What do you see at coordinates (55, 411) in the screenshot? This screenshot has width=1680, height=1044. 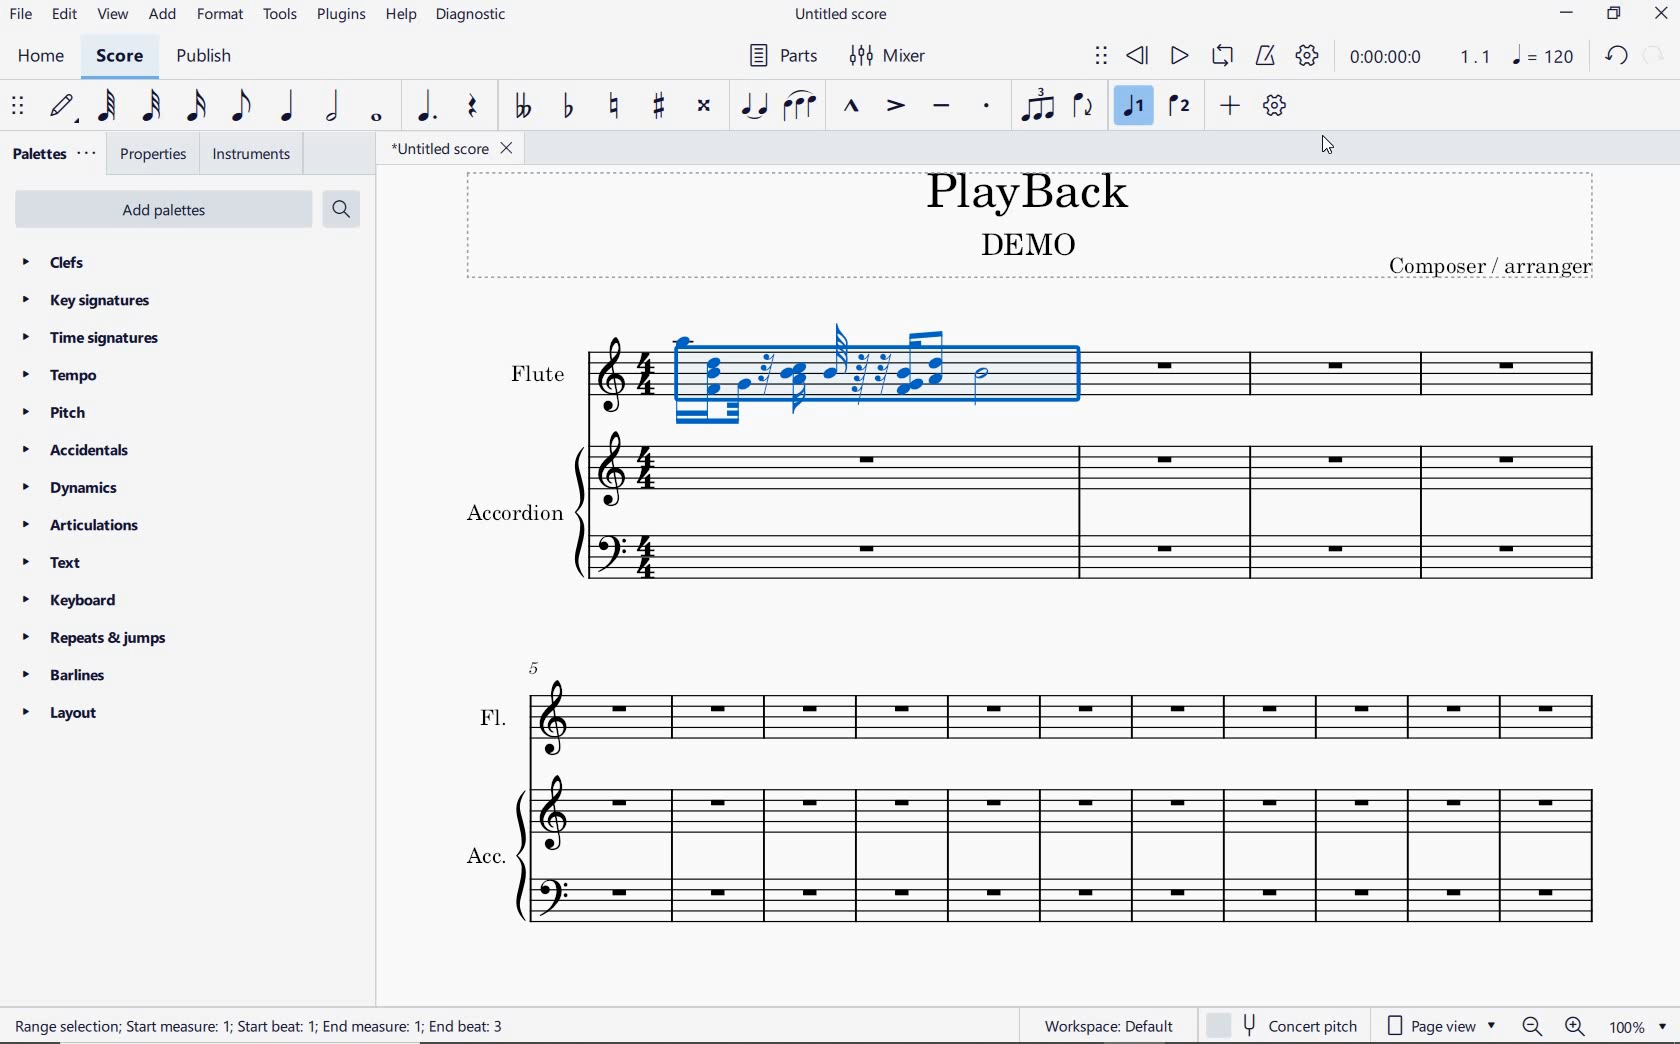 I see `pitch` at bounding box center [55, 411].